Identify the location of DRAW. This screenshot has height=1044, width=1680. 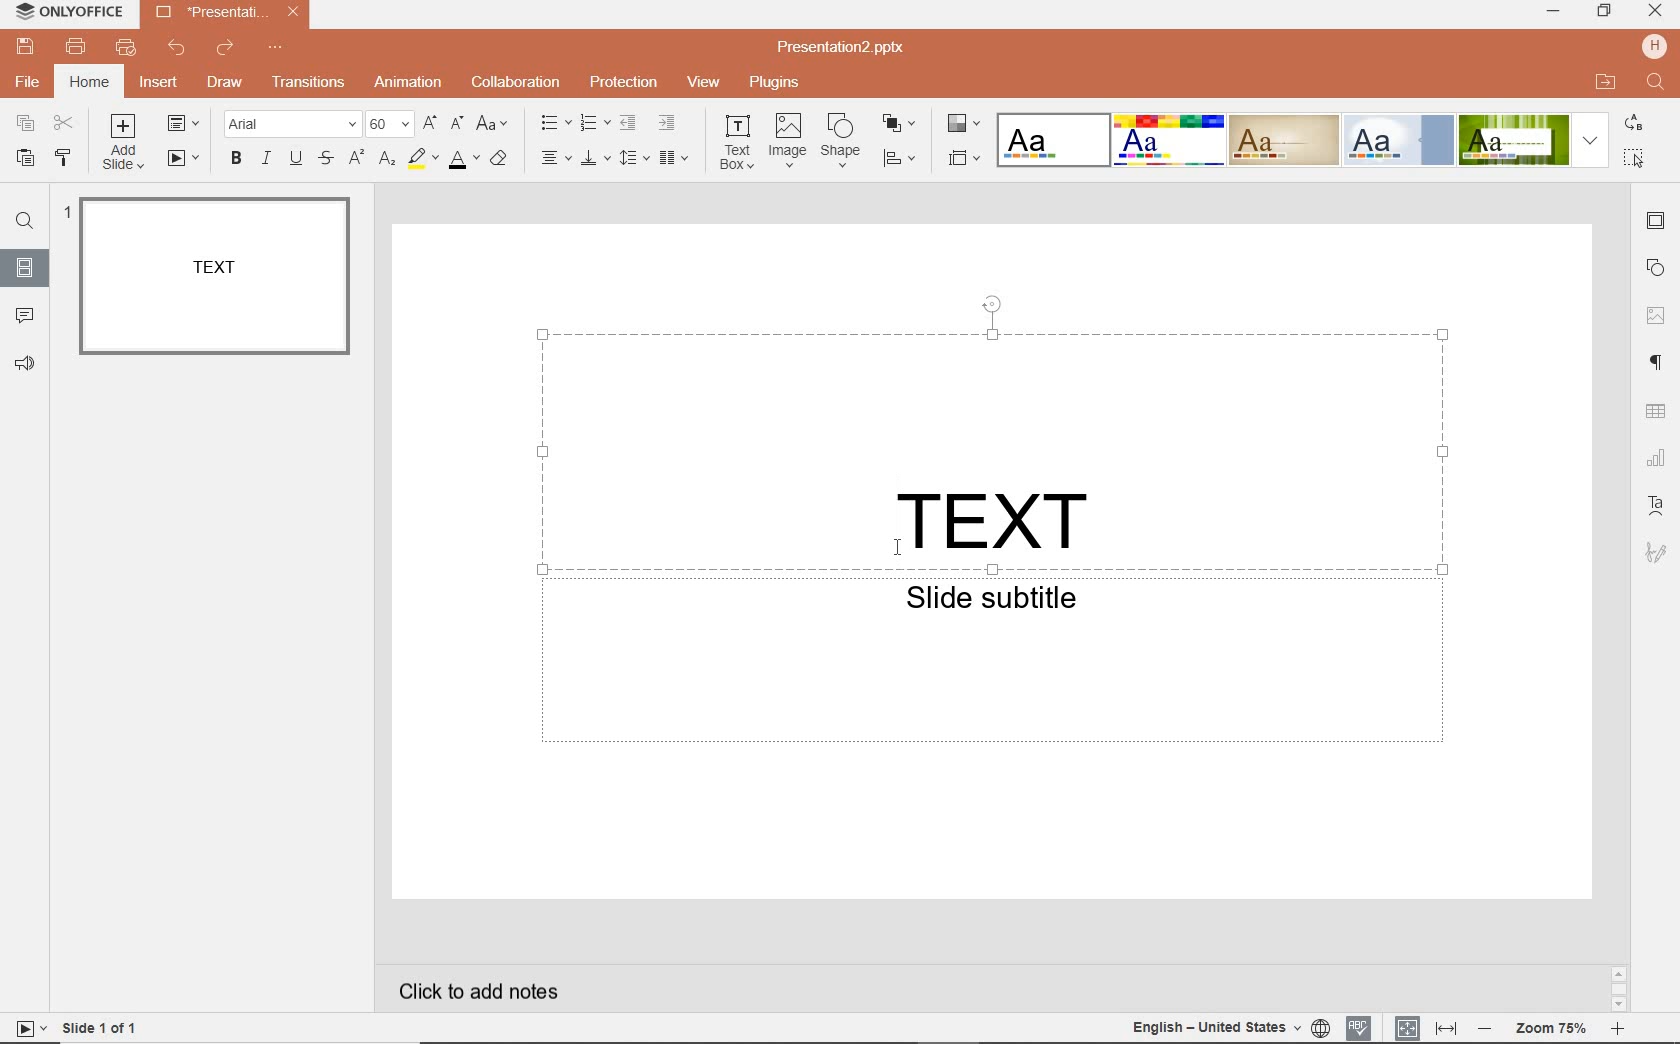
(221, 84).